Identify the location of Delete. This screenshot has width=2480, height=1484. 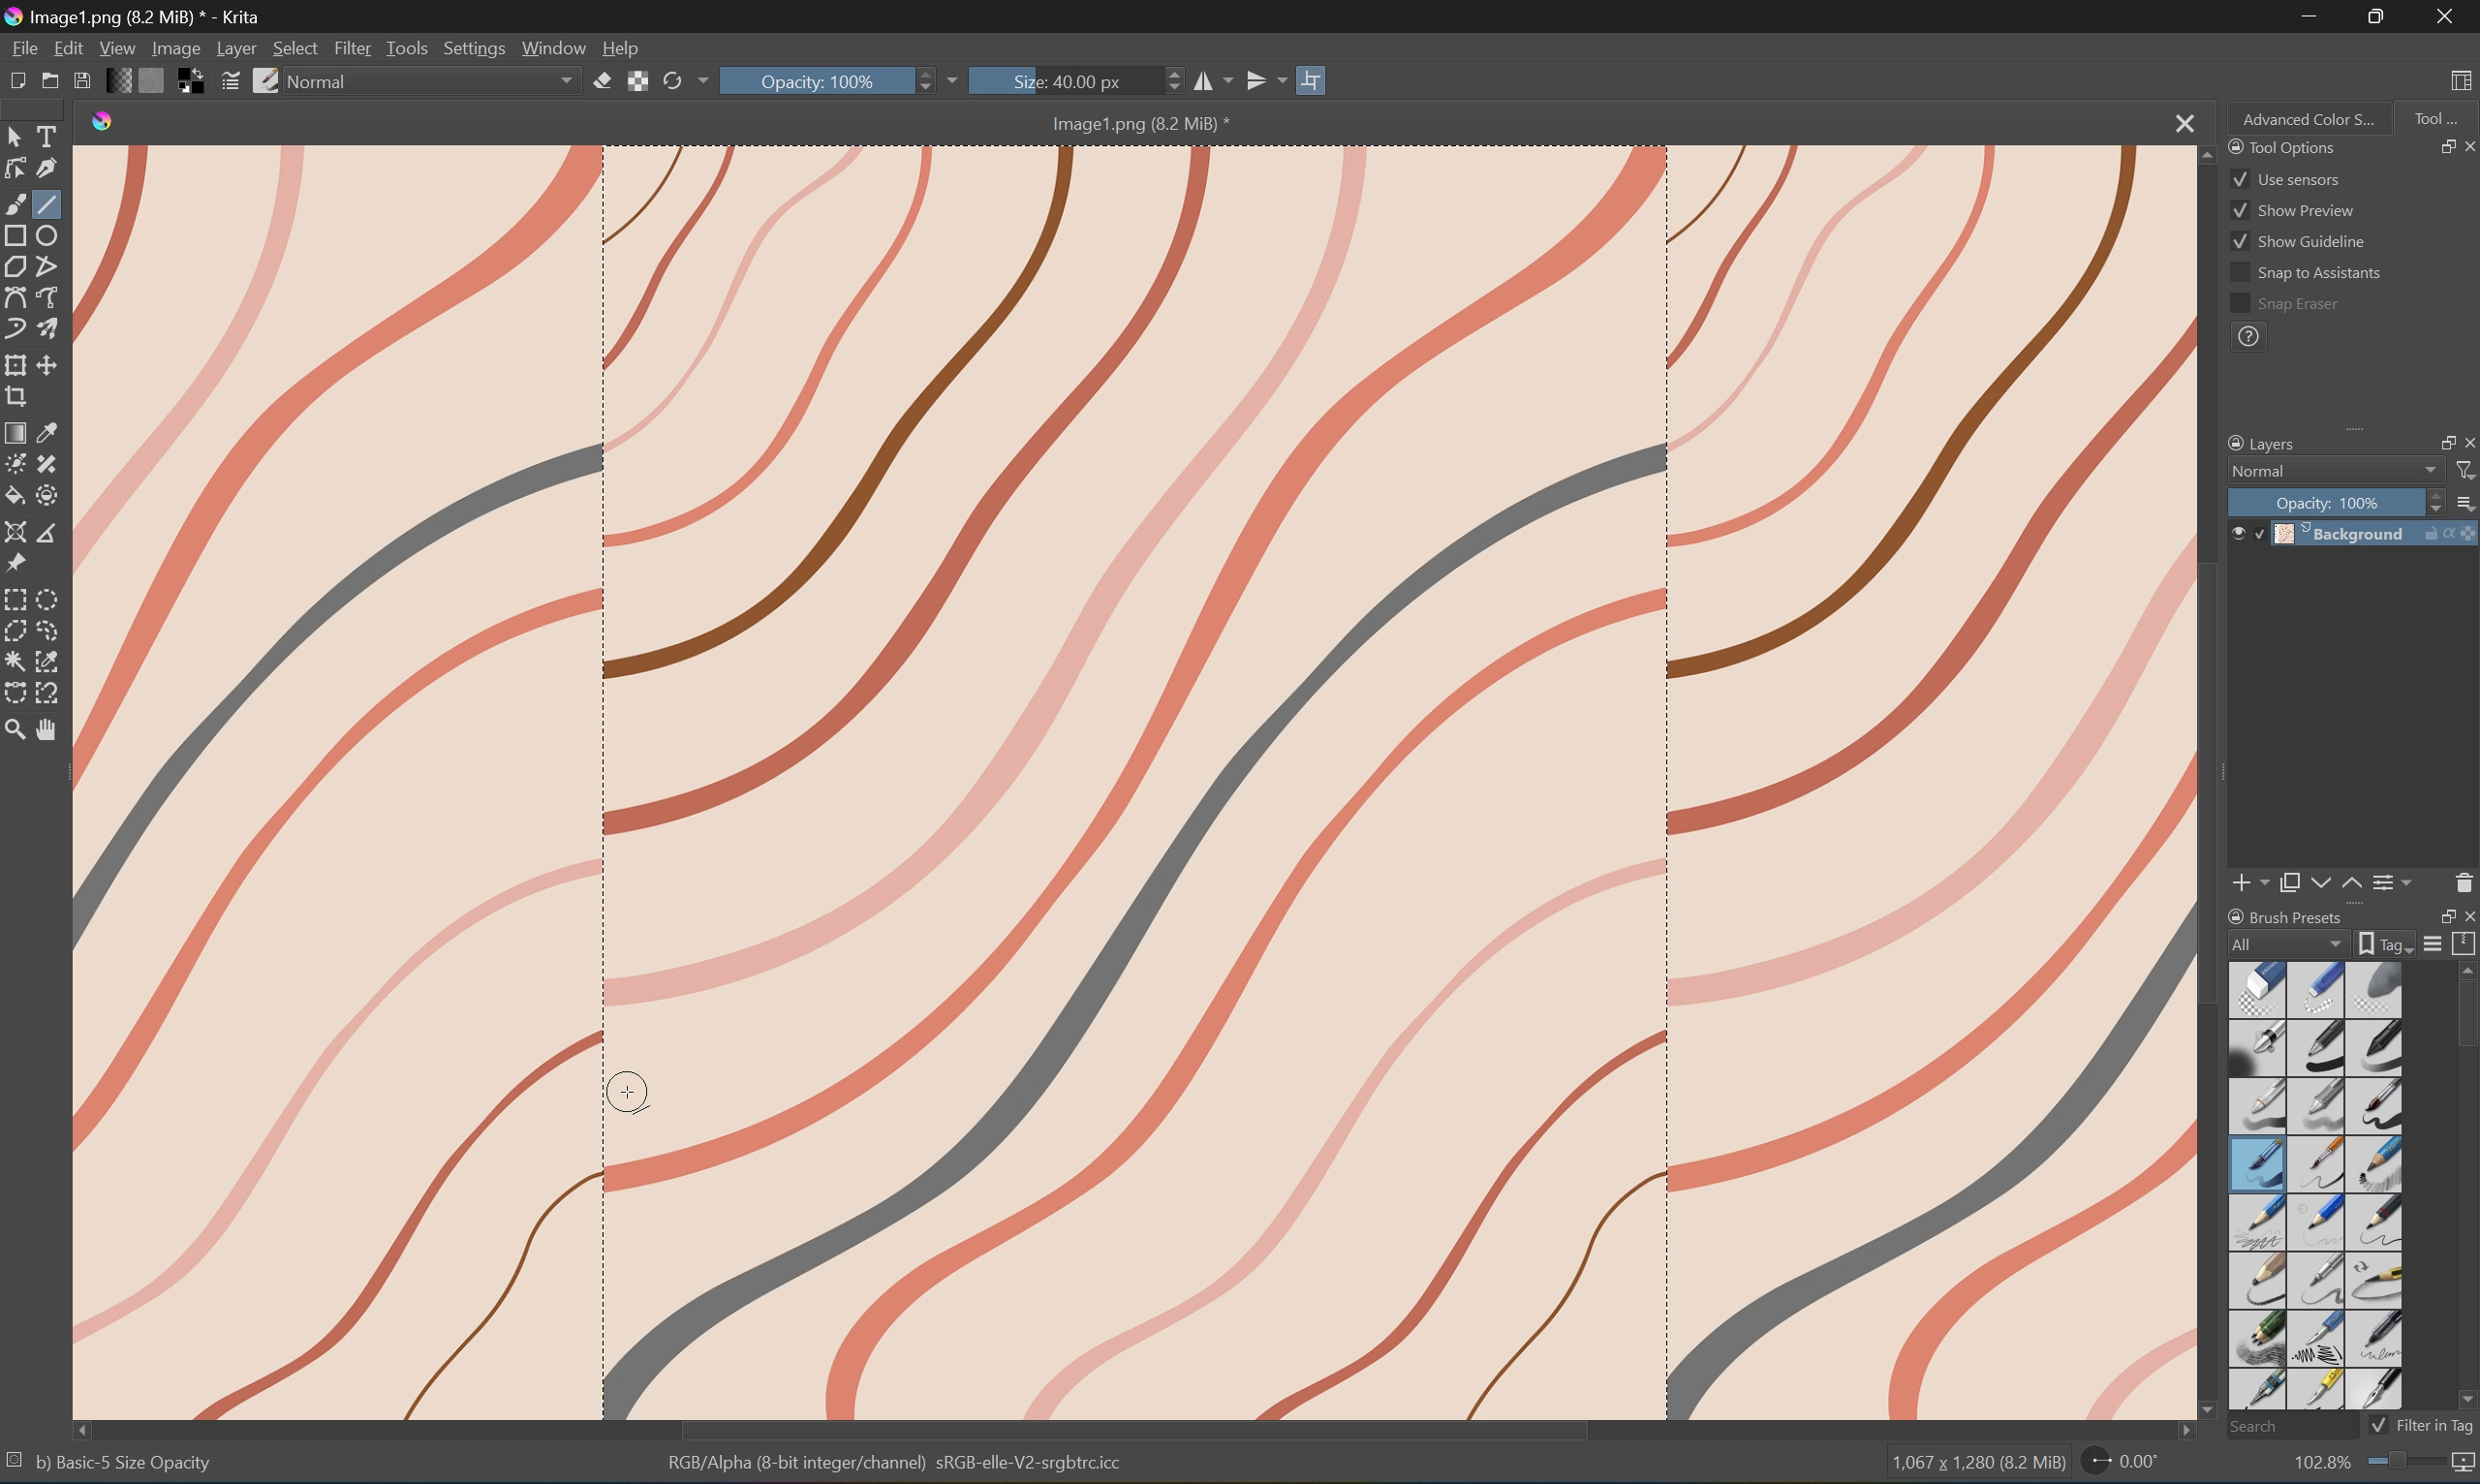
(2464, 882).